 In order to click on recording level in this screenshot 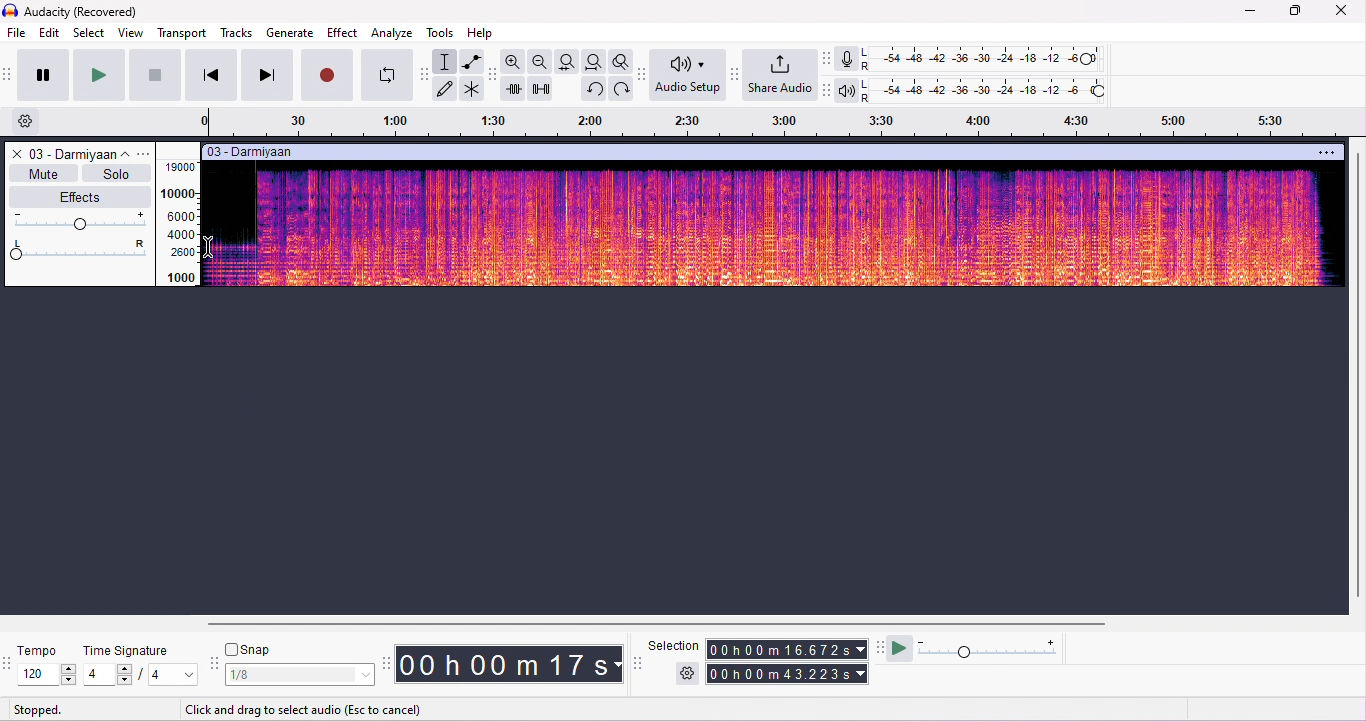, I will do `click(987, 60)`.